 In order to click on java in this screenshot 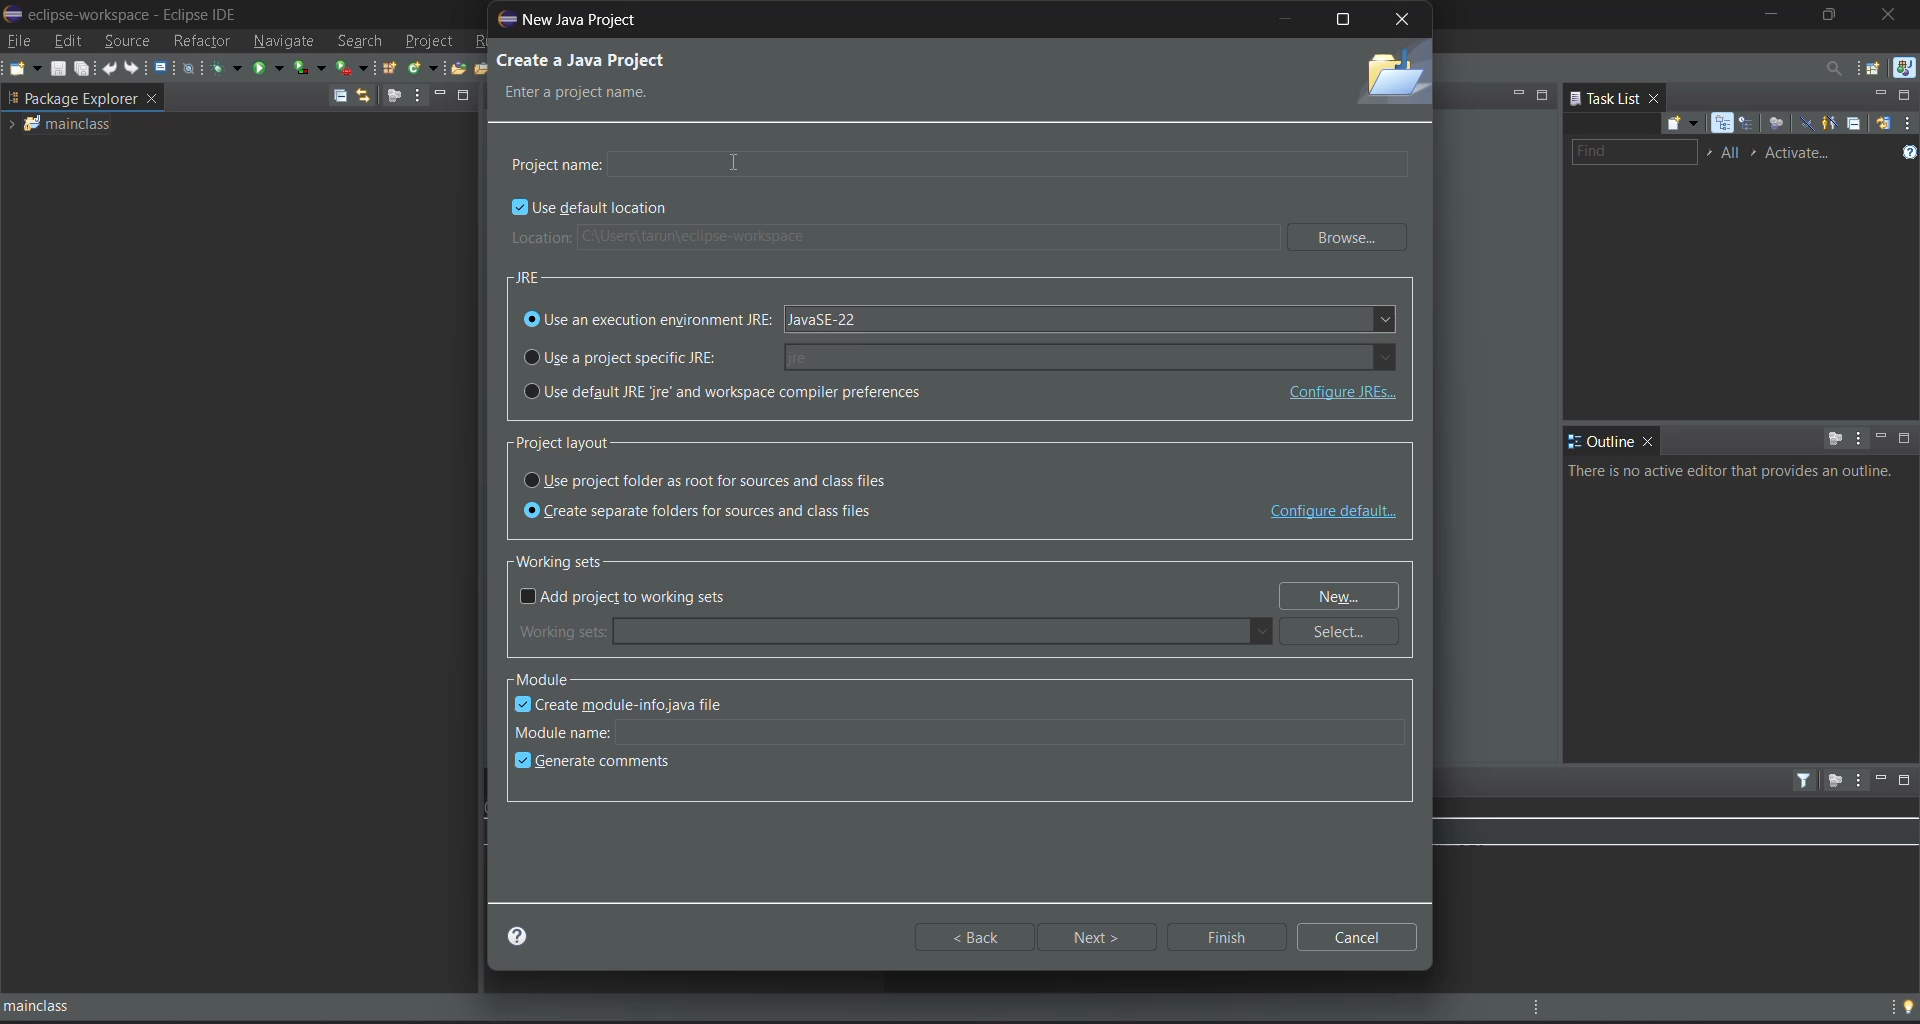, I will do `click(1904, 68)`.